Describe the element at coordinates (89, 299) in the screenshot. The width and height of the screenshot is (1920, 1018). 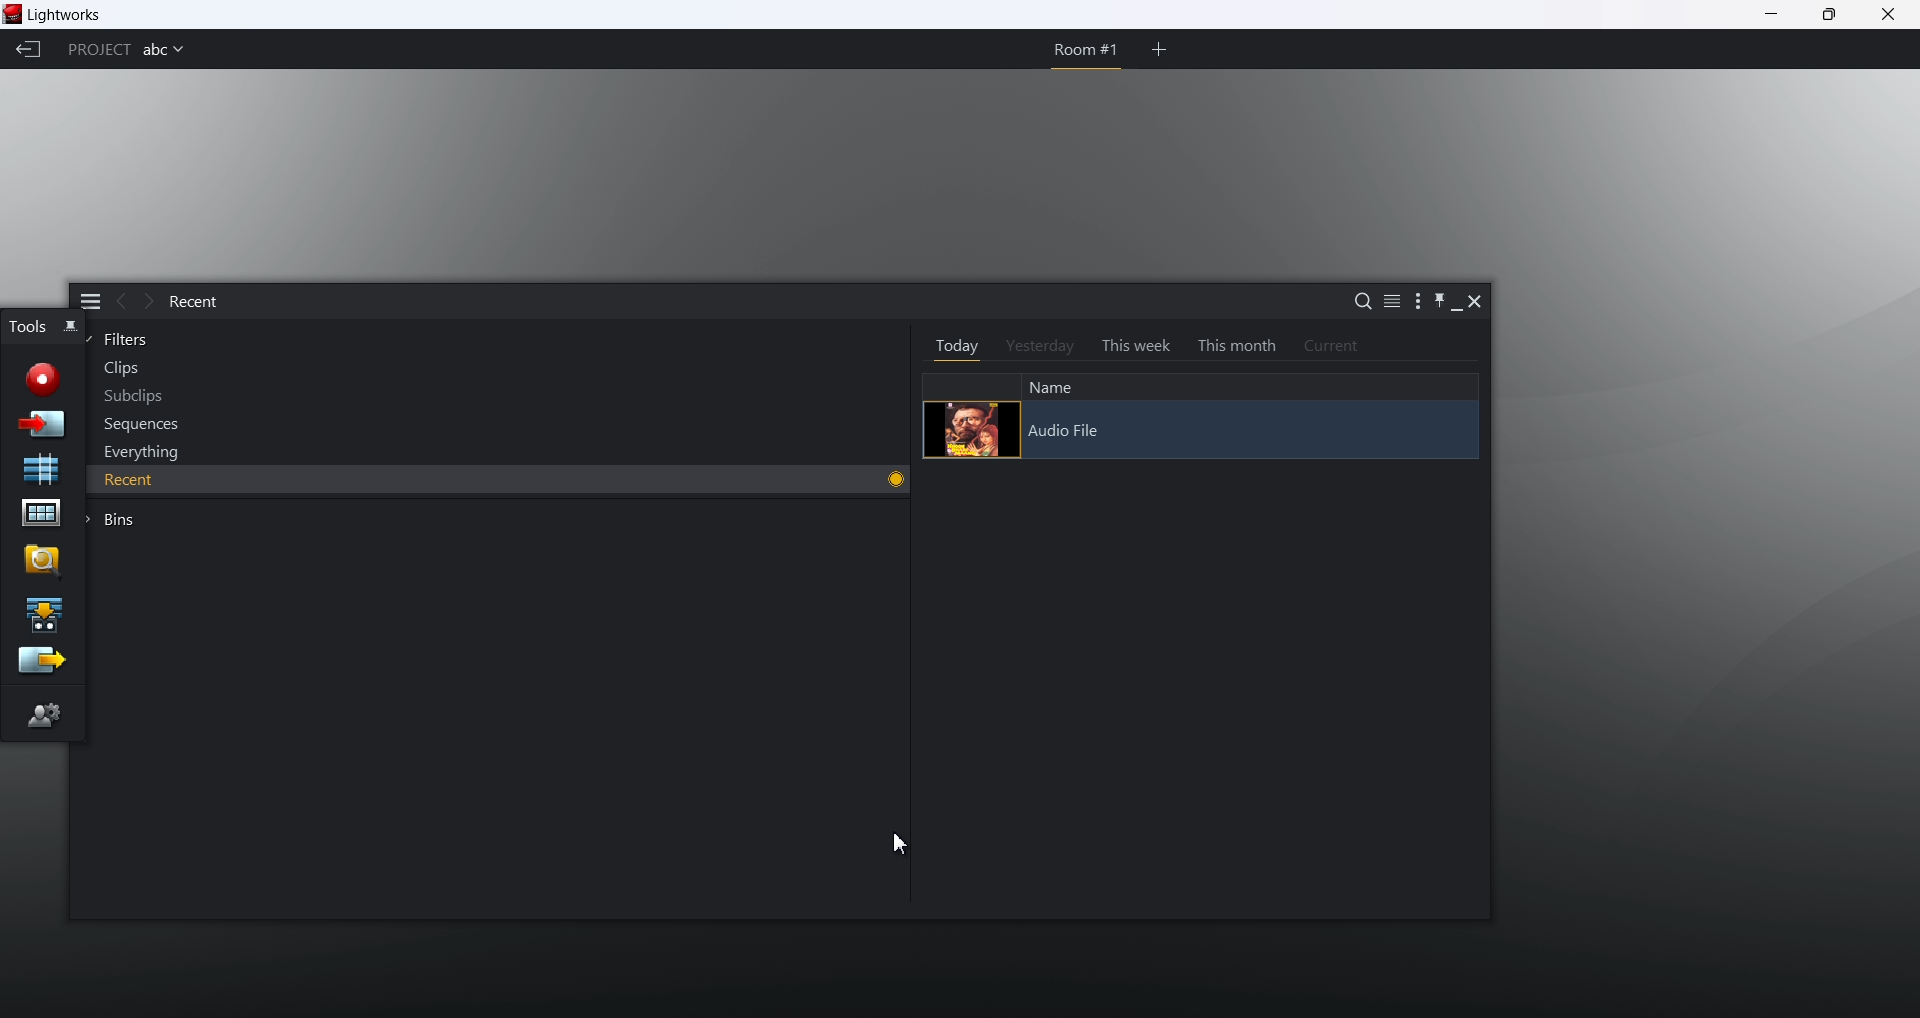
I see `show hide` at that location.